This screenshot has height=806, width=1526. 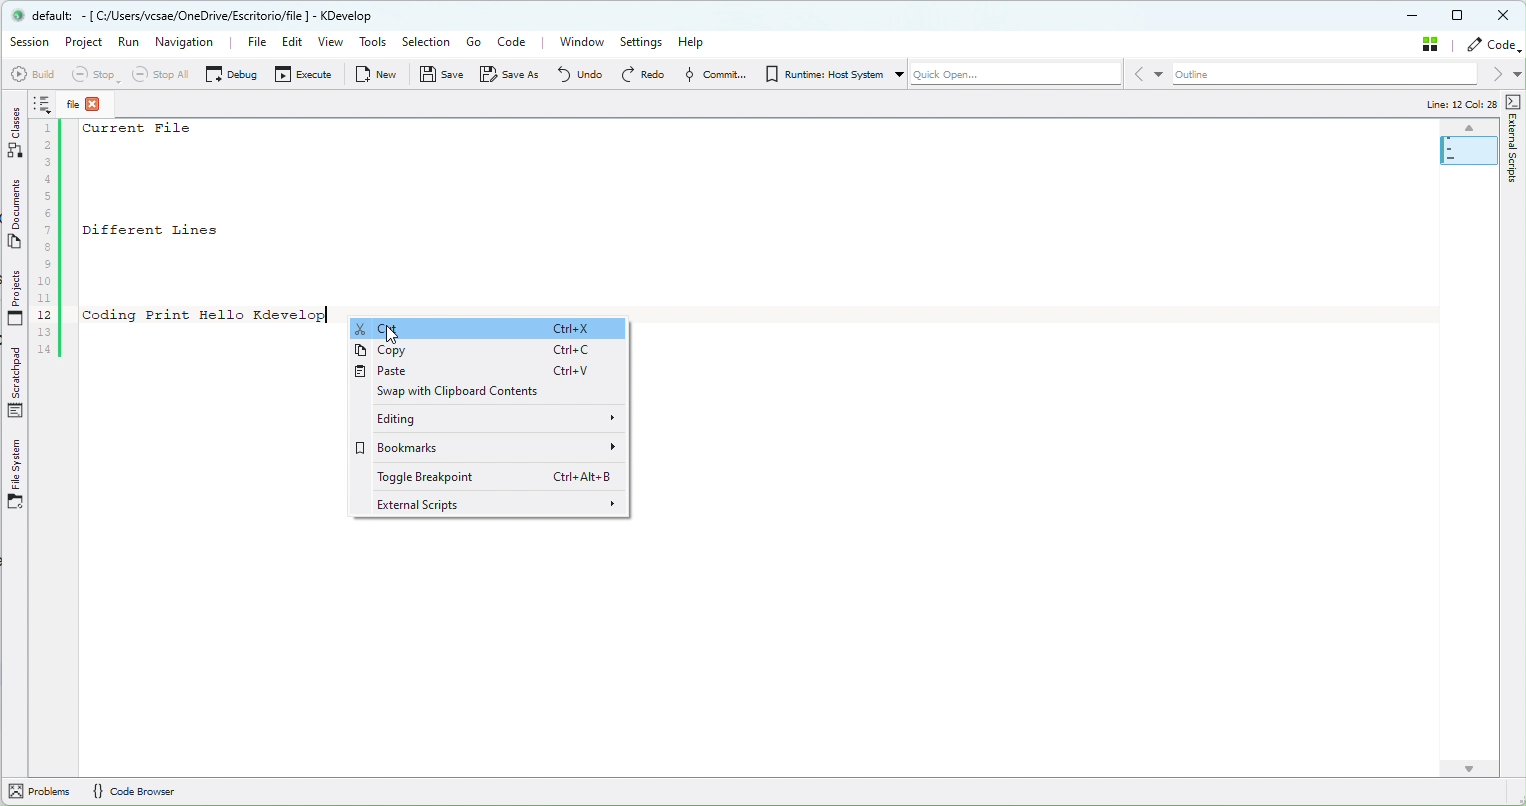 What do you see at coordinates (494, 505) in the screenshot?
I see `external scripts` at bounding box center [494, 505].